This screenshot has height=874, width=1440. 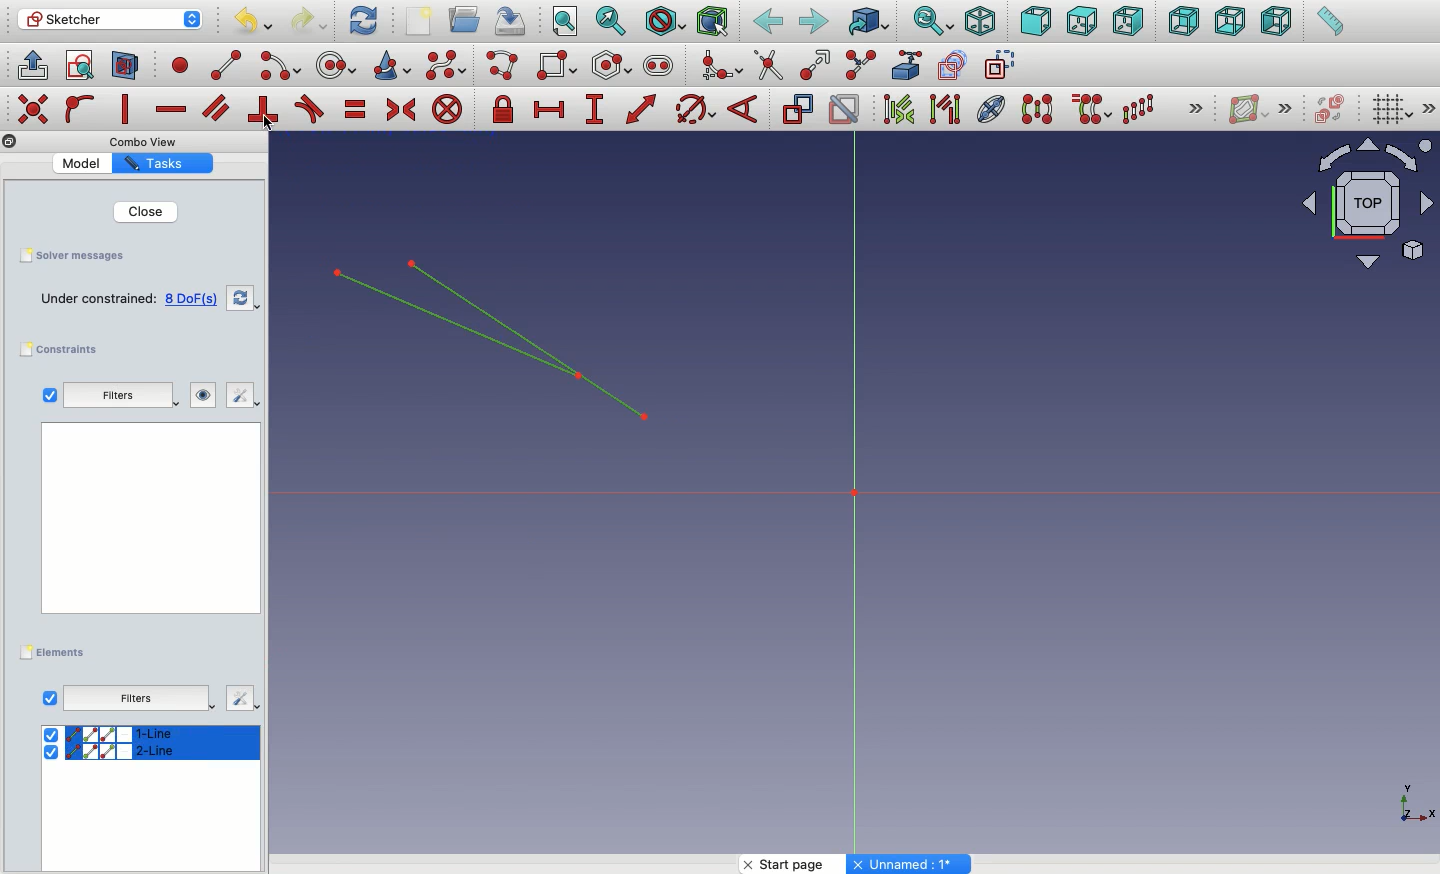 I want to click on line, so click(x=227, y=66).